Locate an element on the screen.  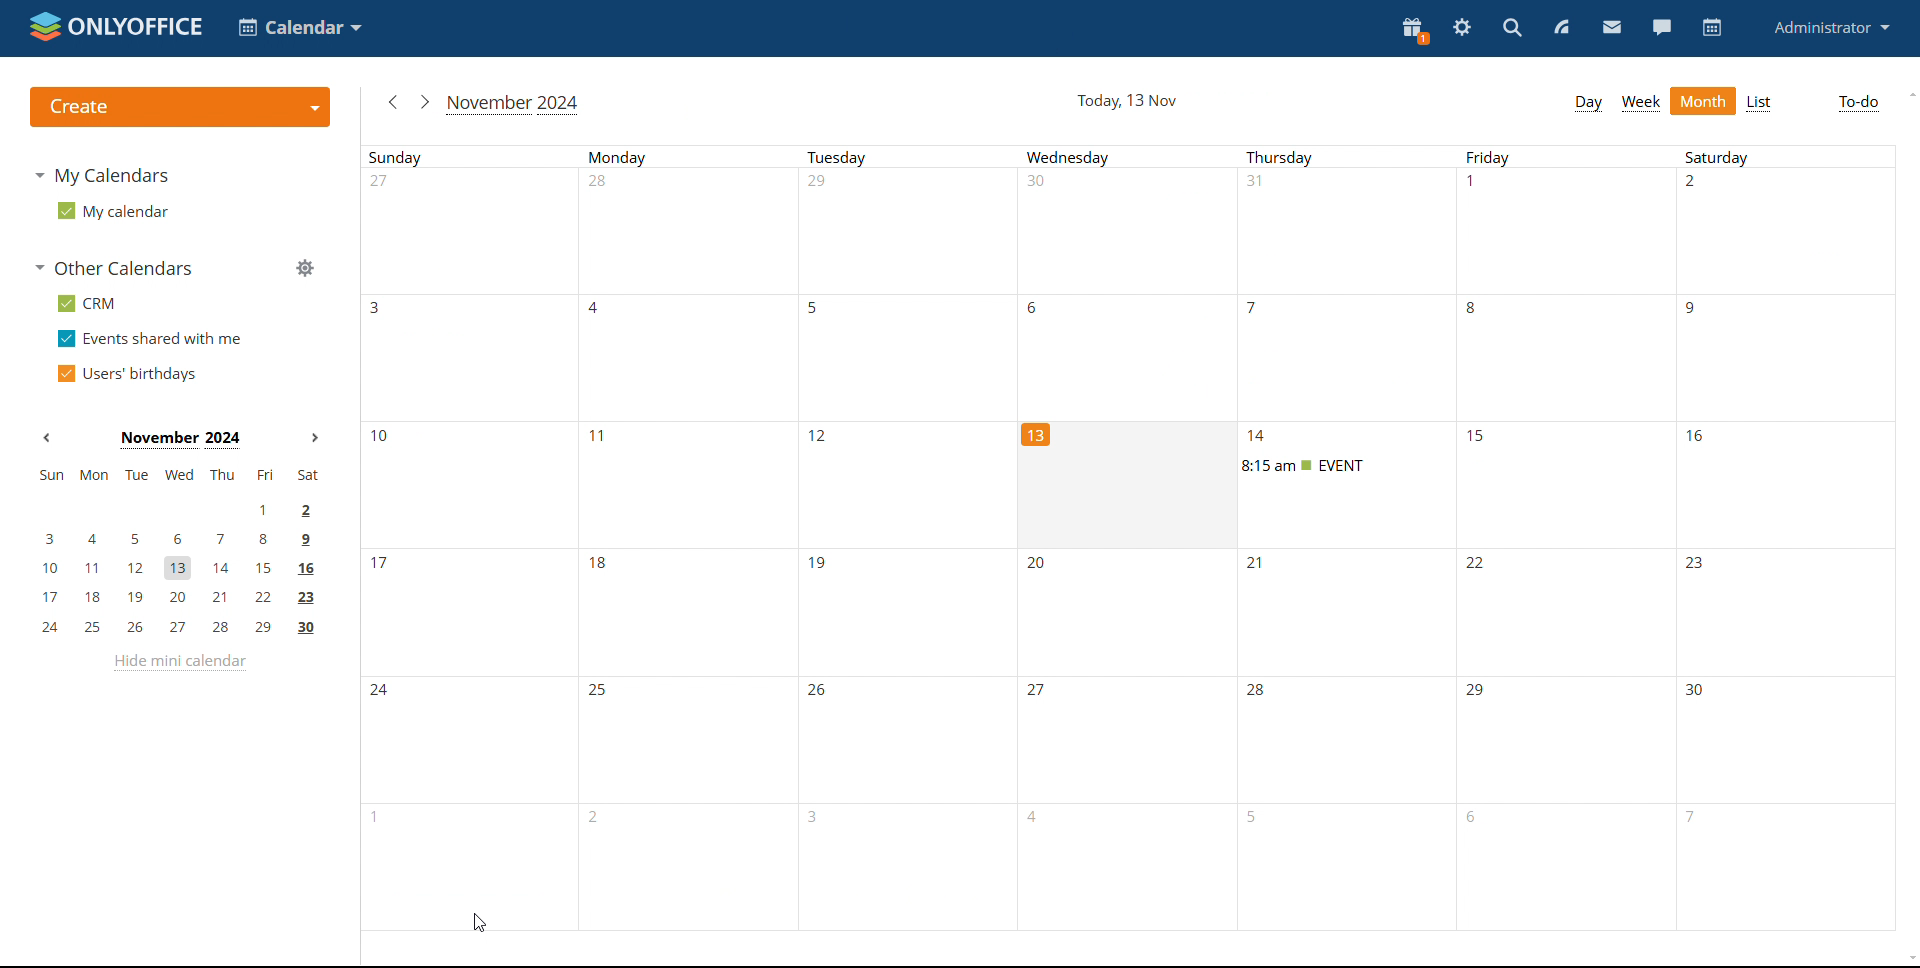
current date is located at coordinates (1126, 102).